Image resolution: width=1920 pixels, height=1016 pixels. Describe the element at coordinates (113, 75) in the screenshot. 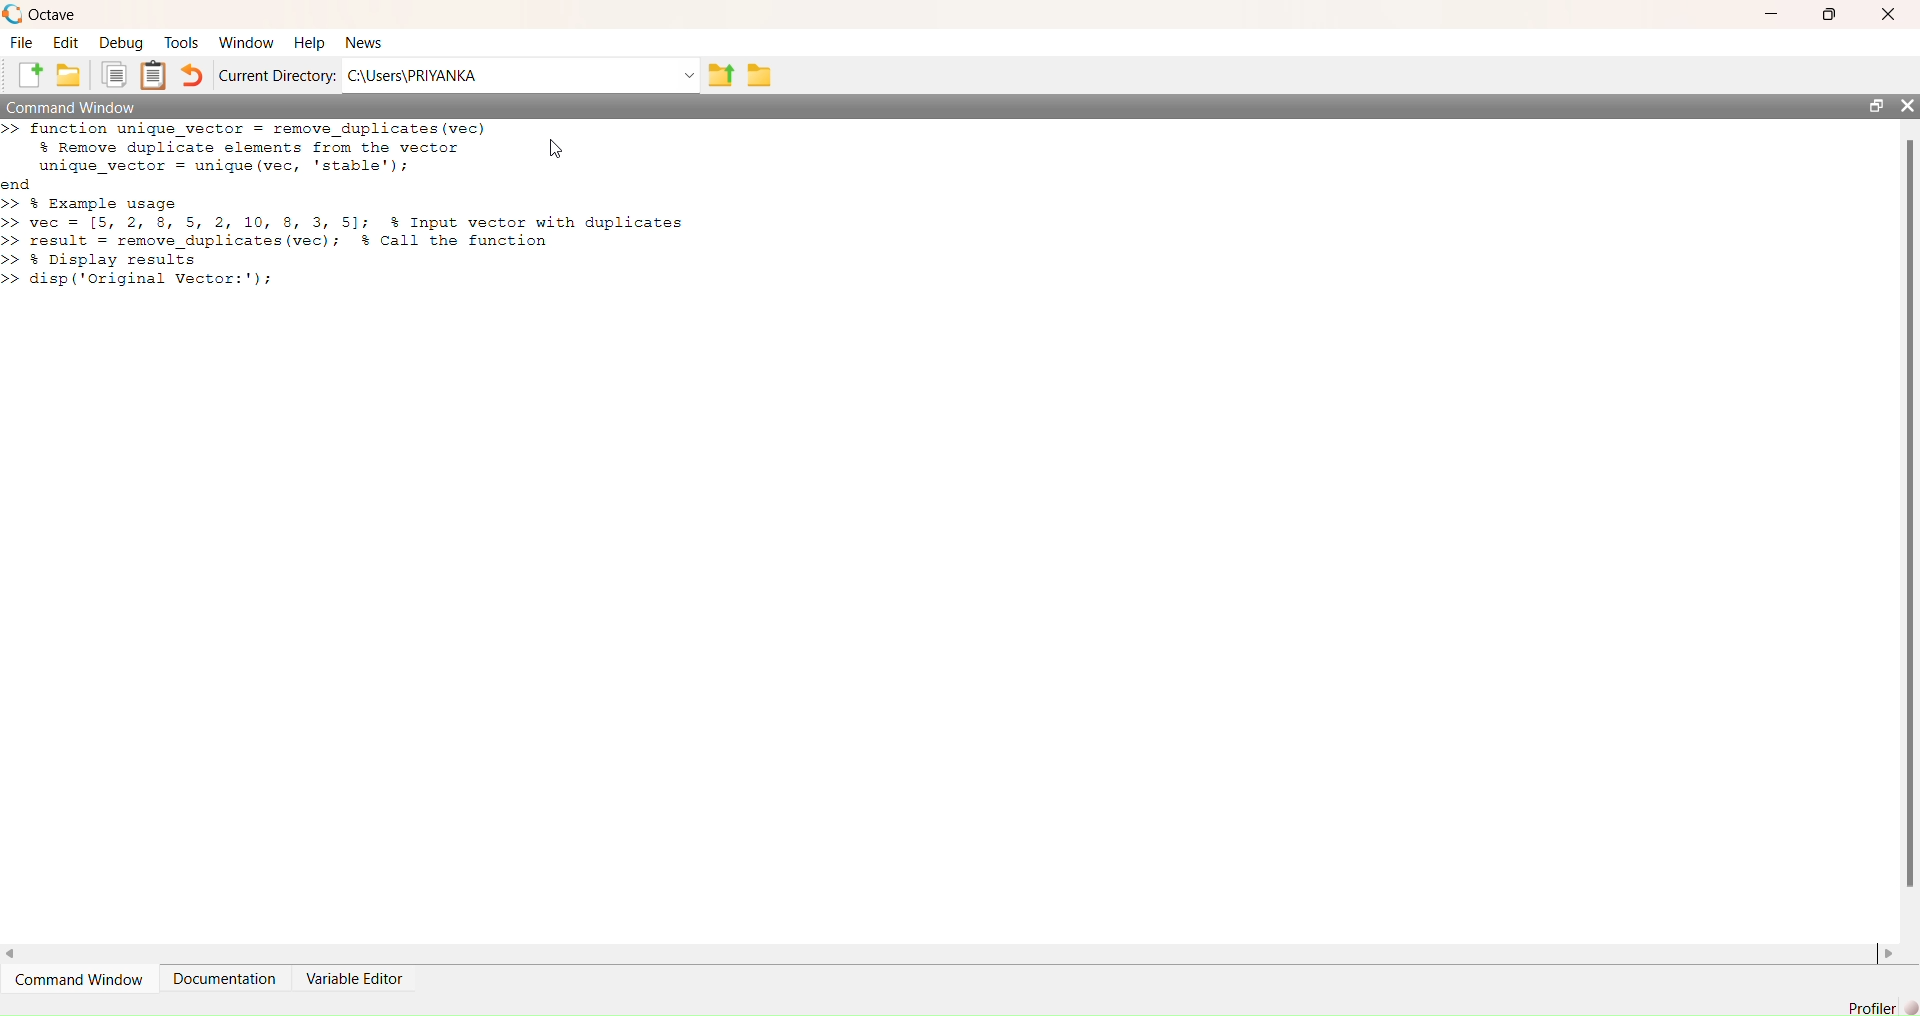

I see `copy` at that location.